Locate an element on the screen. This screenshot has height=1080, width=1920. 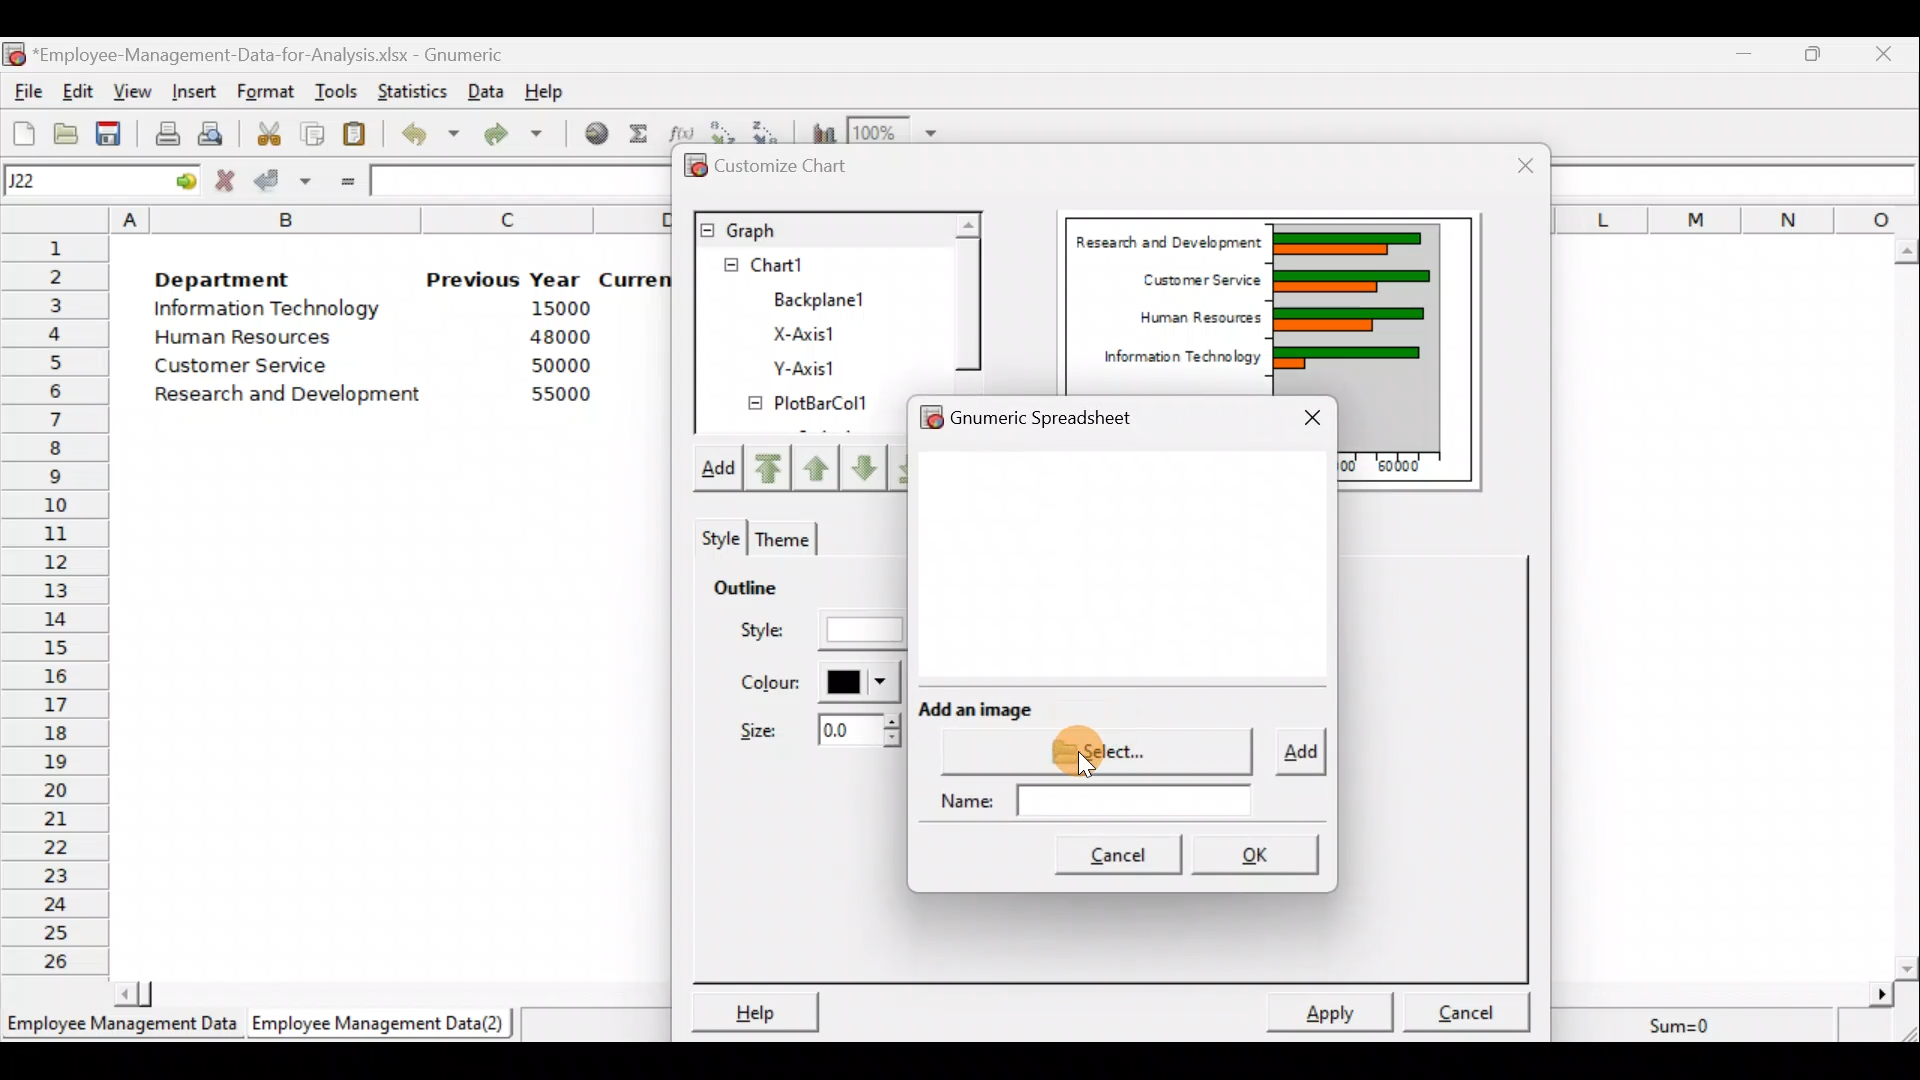
Cancel change is located at coordinates (227, 181).